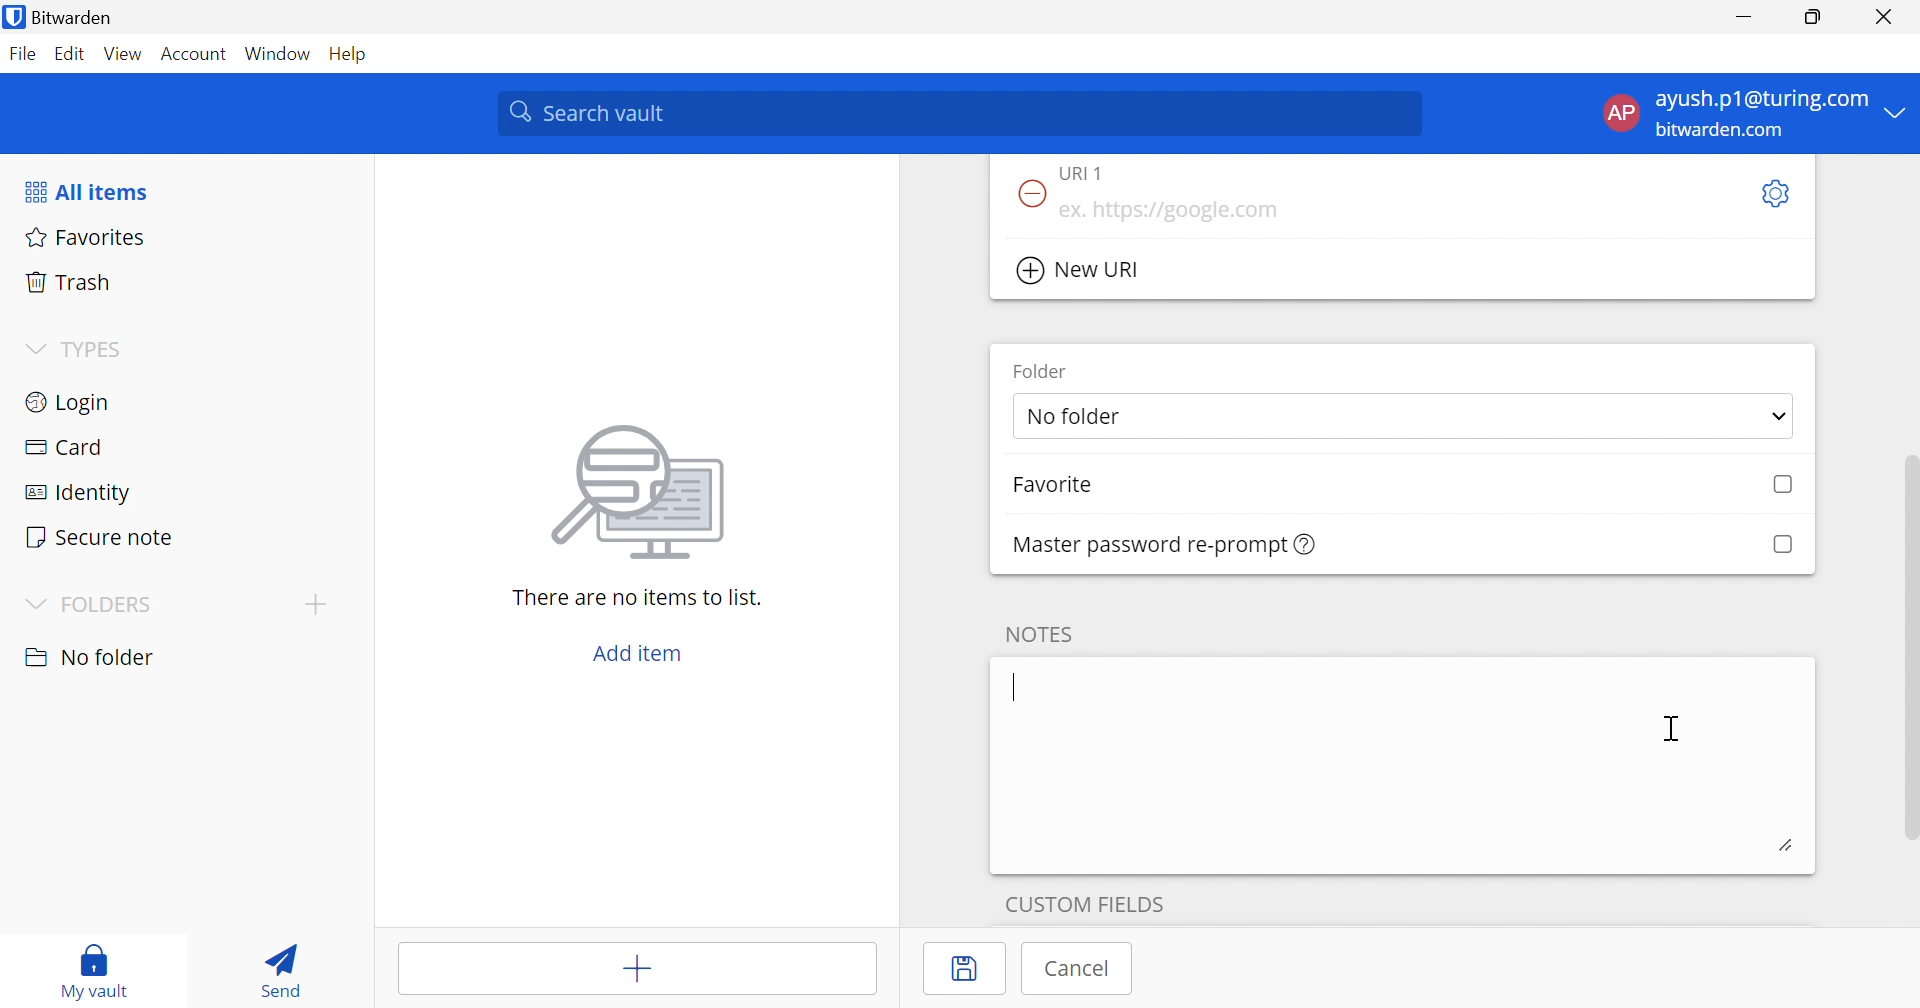 Image resolution: width=1920 pixels, height=1008 pixels. I want to click on Send, so click(275, 966).